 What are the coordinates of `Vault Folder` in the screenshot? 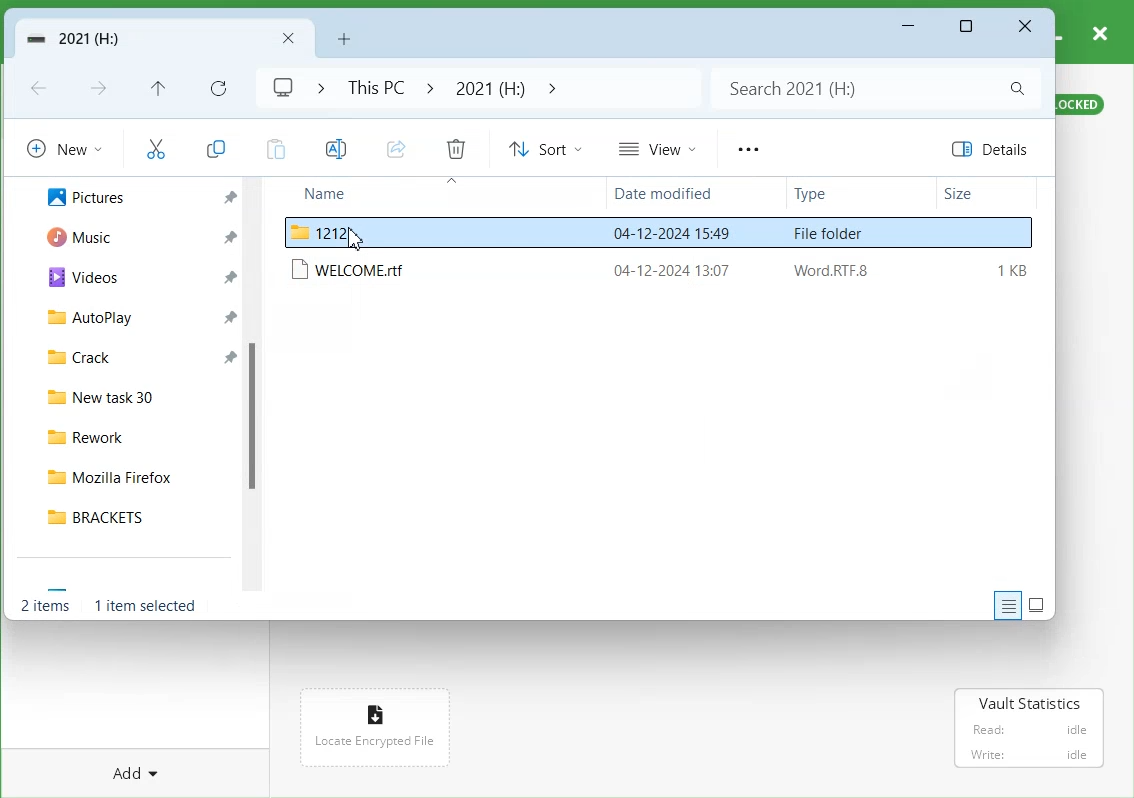 It's located at (129, 39).